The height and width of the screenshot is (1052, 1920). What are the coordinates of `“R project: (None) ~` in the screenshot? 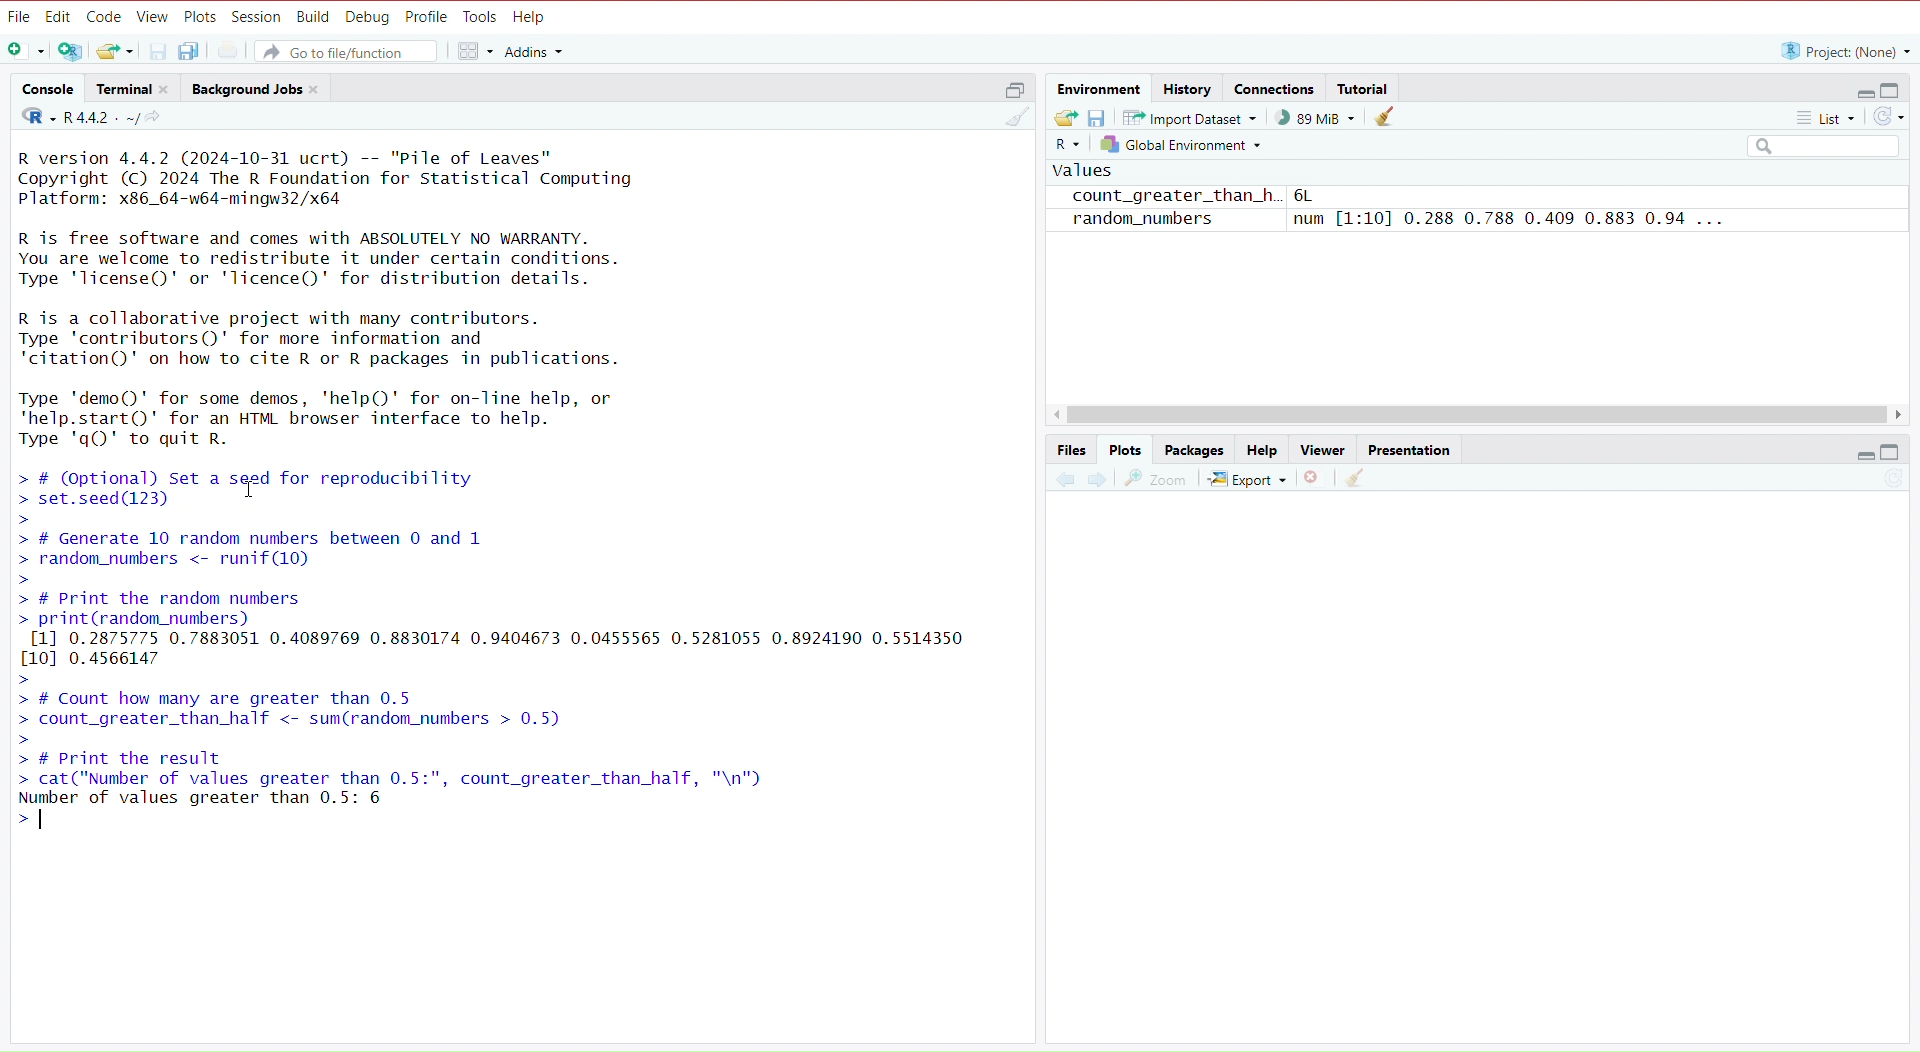 It's located at (1846, 48).